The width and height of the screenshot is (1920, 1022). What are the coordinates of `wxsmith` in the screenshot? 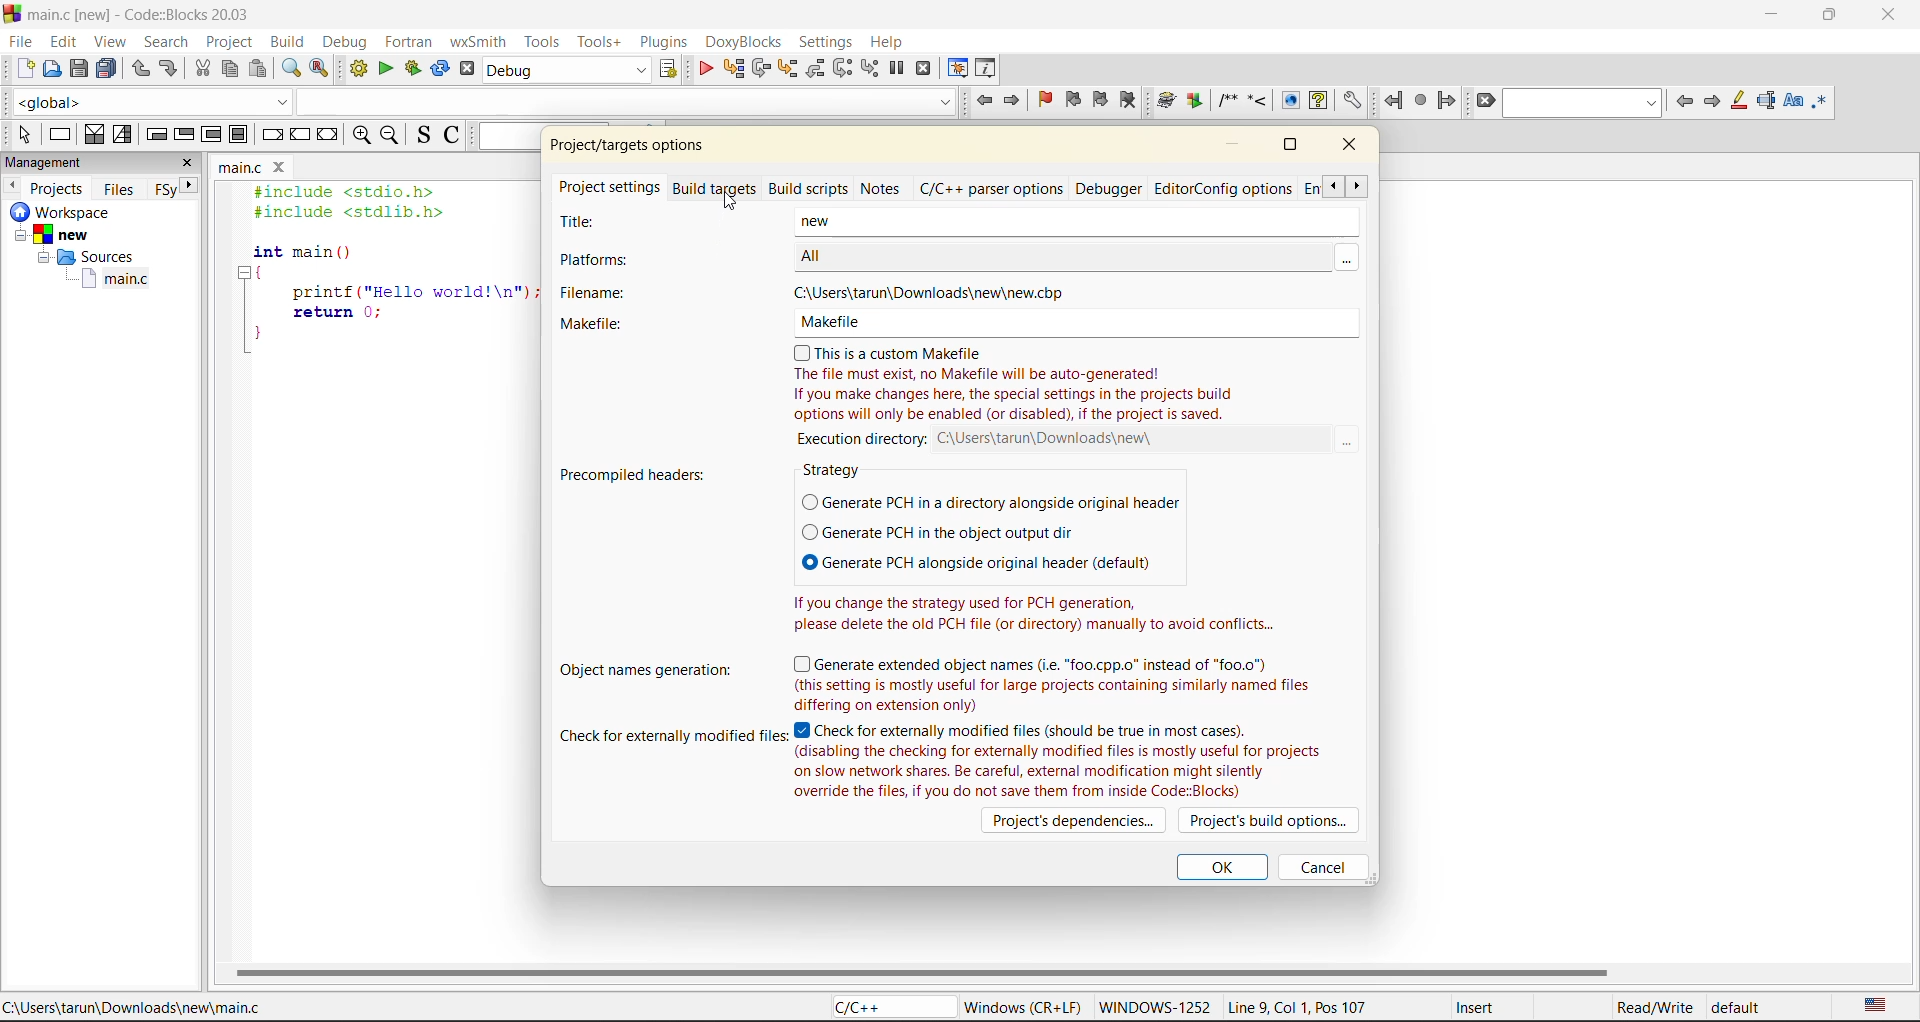 It's located at (475, 44).